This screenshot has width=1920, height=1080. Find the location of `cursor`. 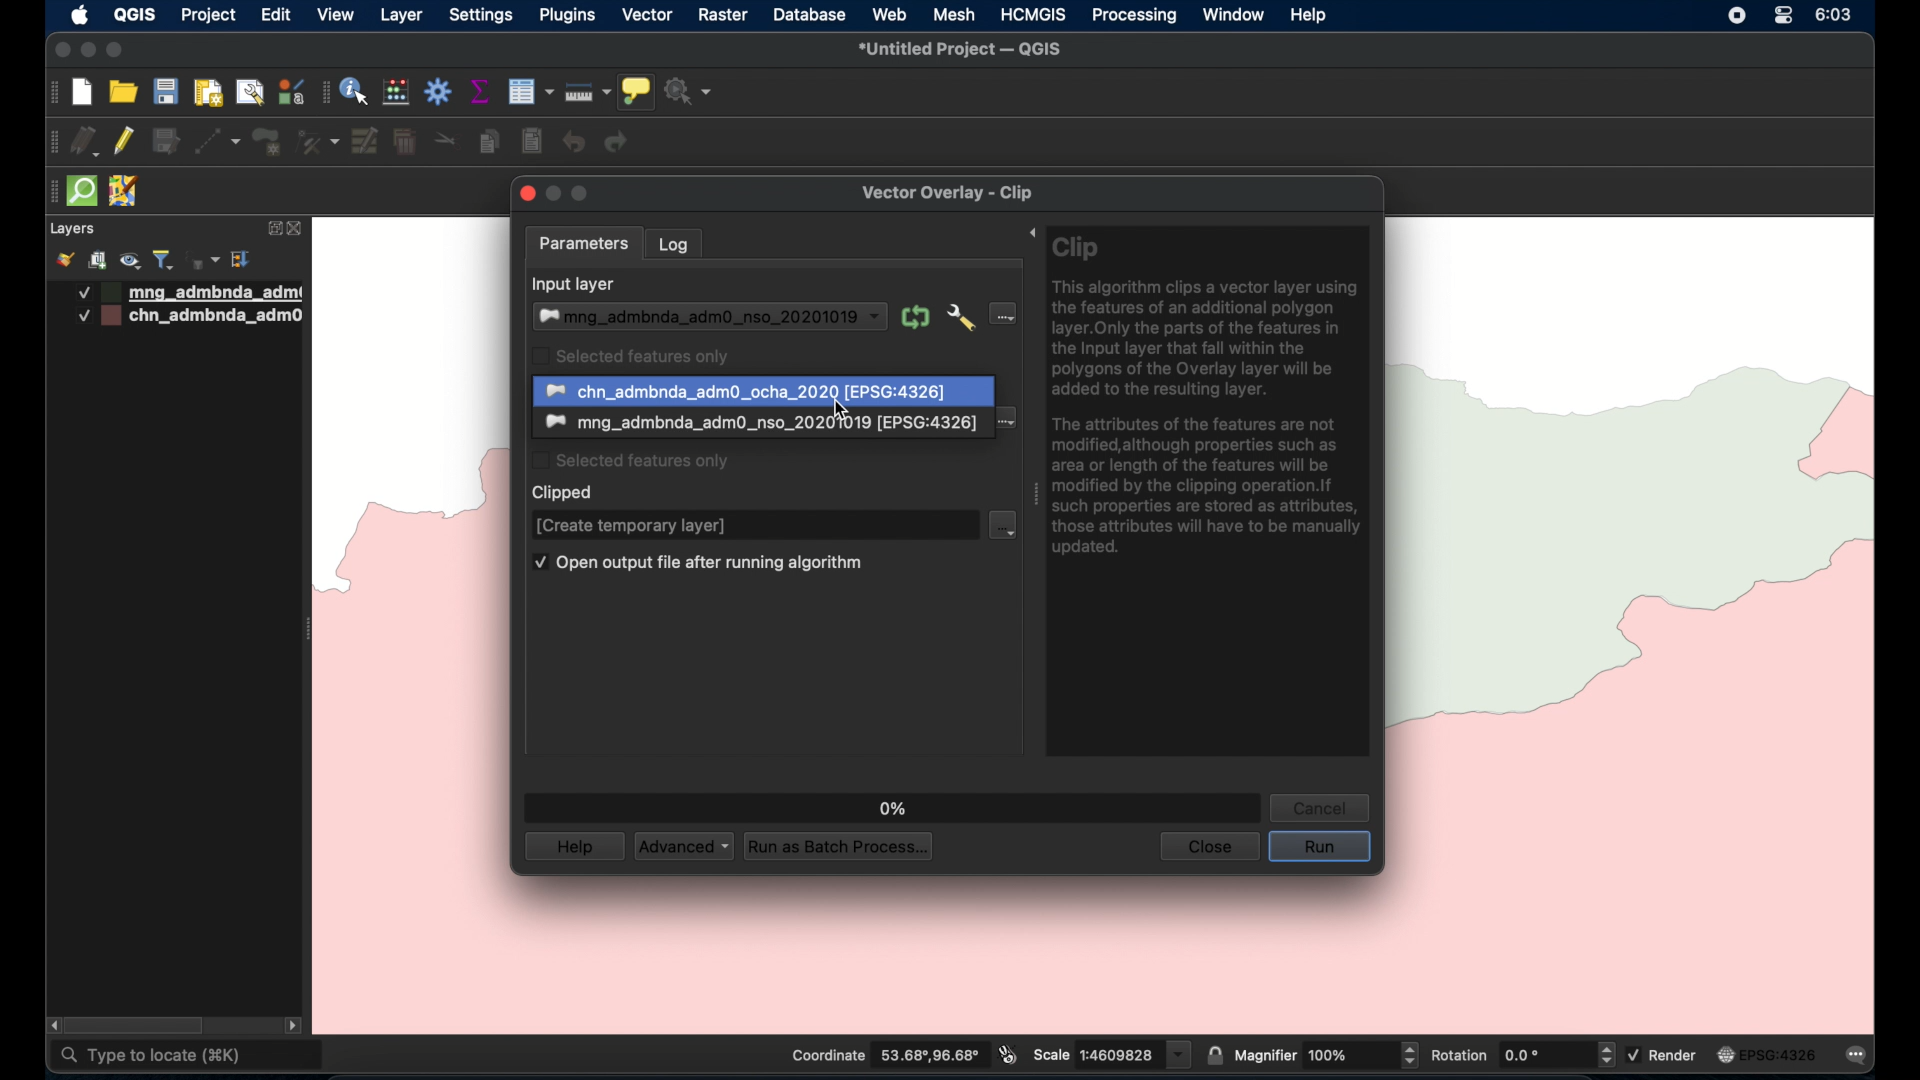

cursor is located at coordinates (845, 409).